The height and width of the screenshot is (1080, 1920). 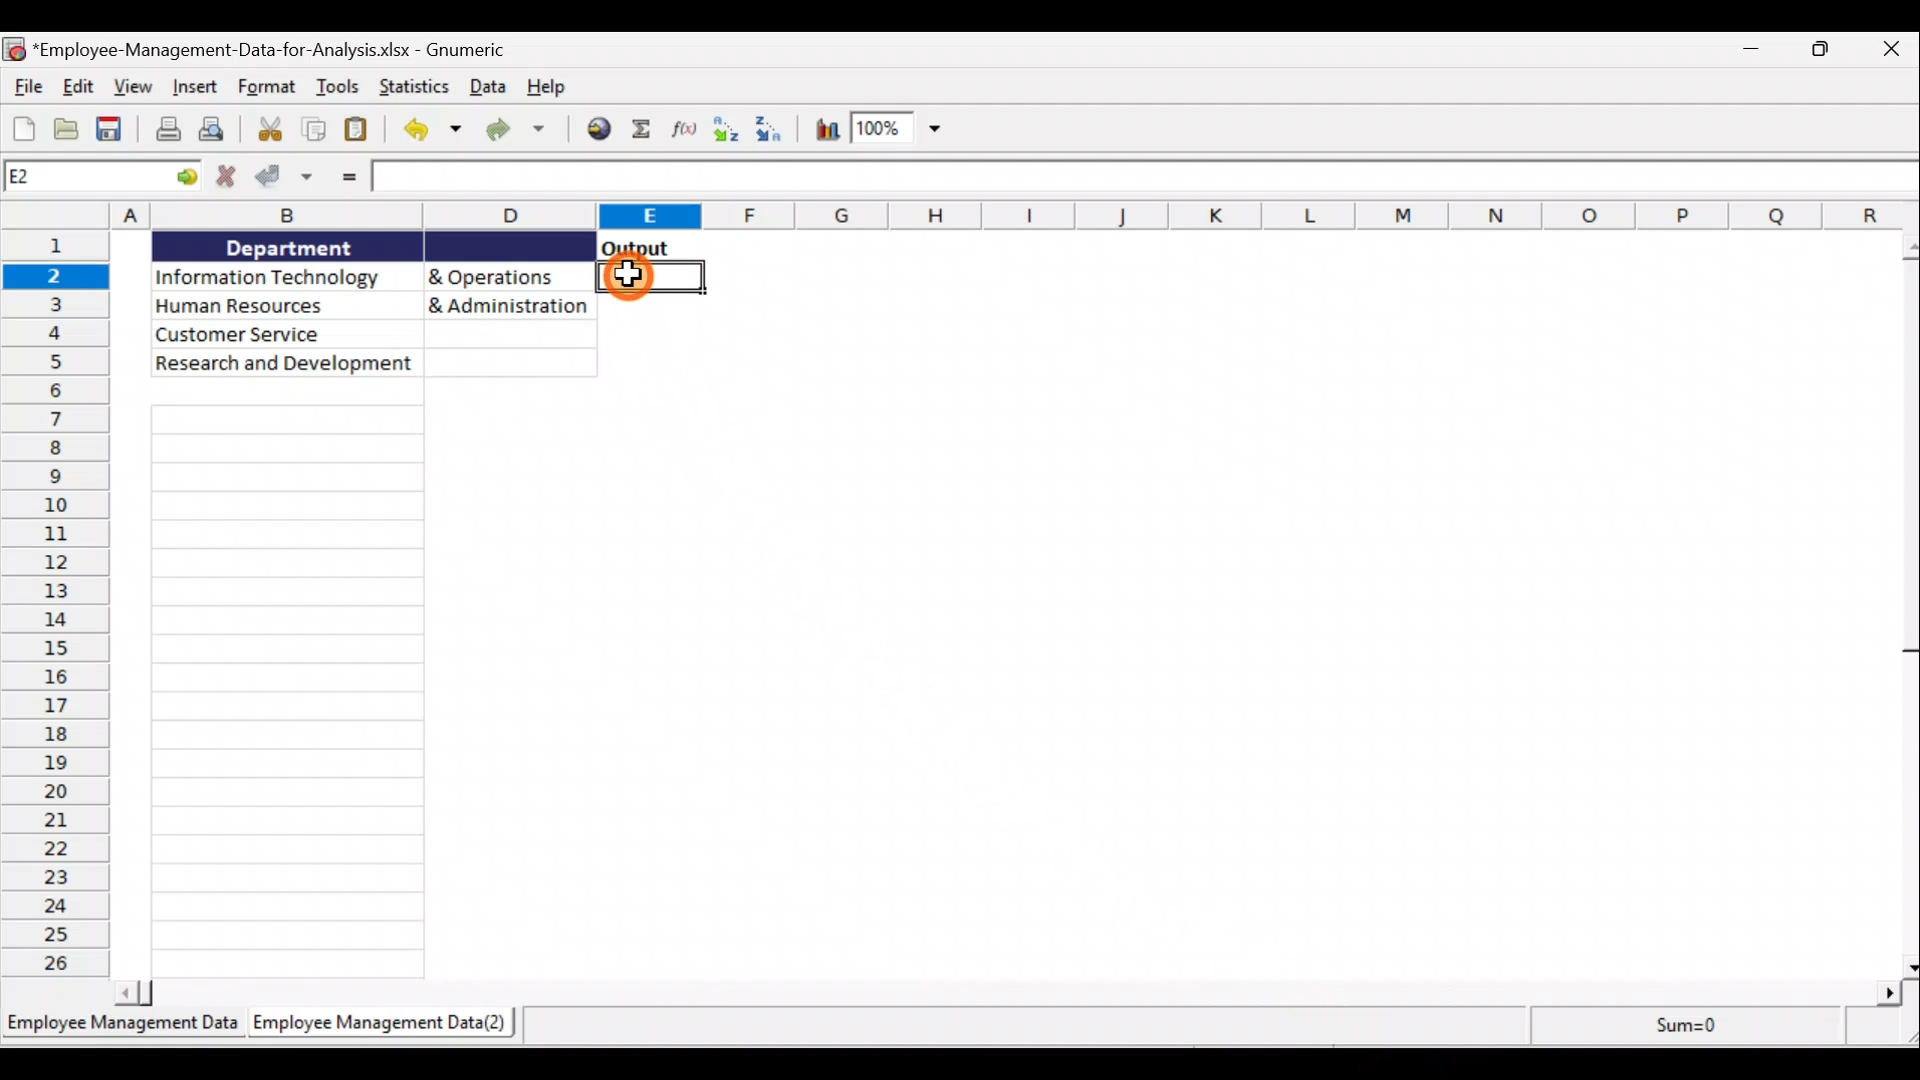 What do you see at coordinates (1755, 55) in the screenshot?
I see `Minimise` at bounding box center [1755, 55].